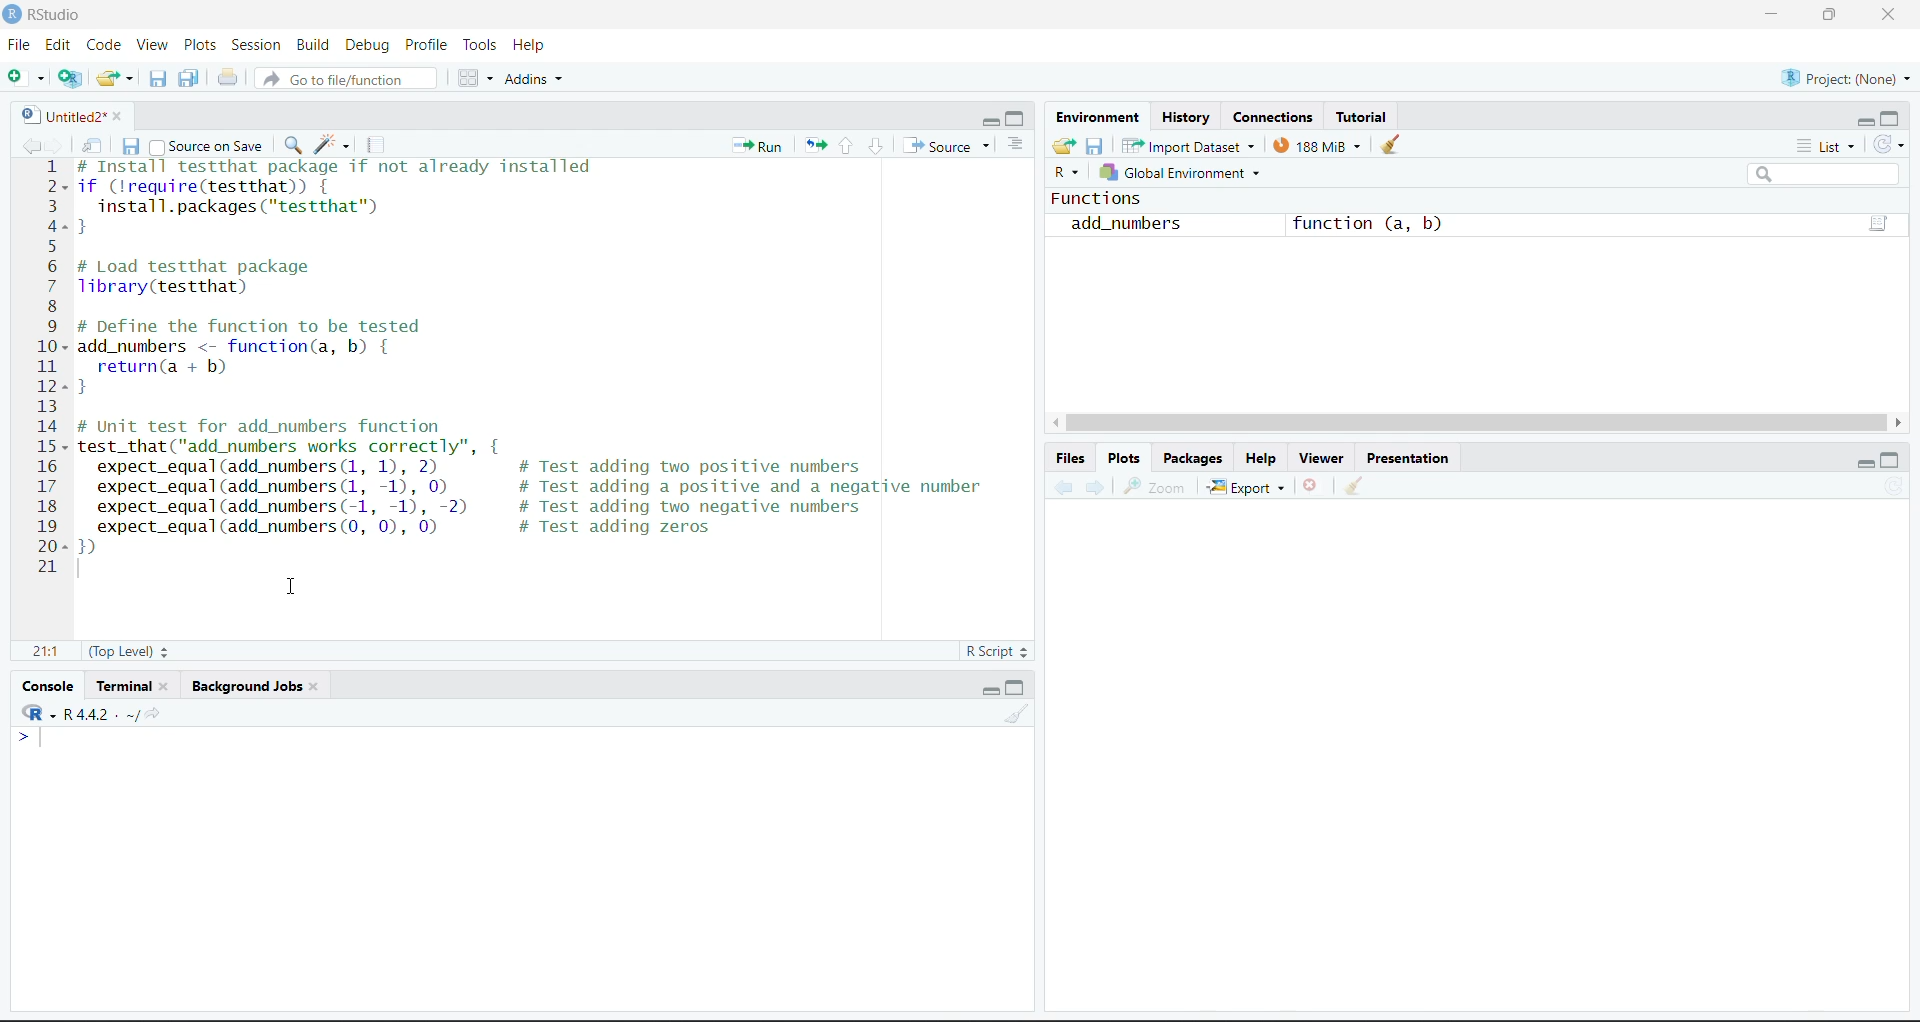 This screenshot has width=1920, height=1022. I want to click on source options, so click(990, 146).